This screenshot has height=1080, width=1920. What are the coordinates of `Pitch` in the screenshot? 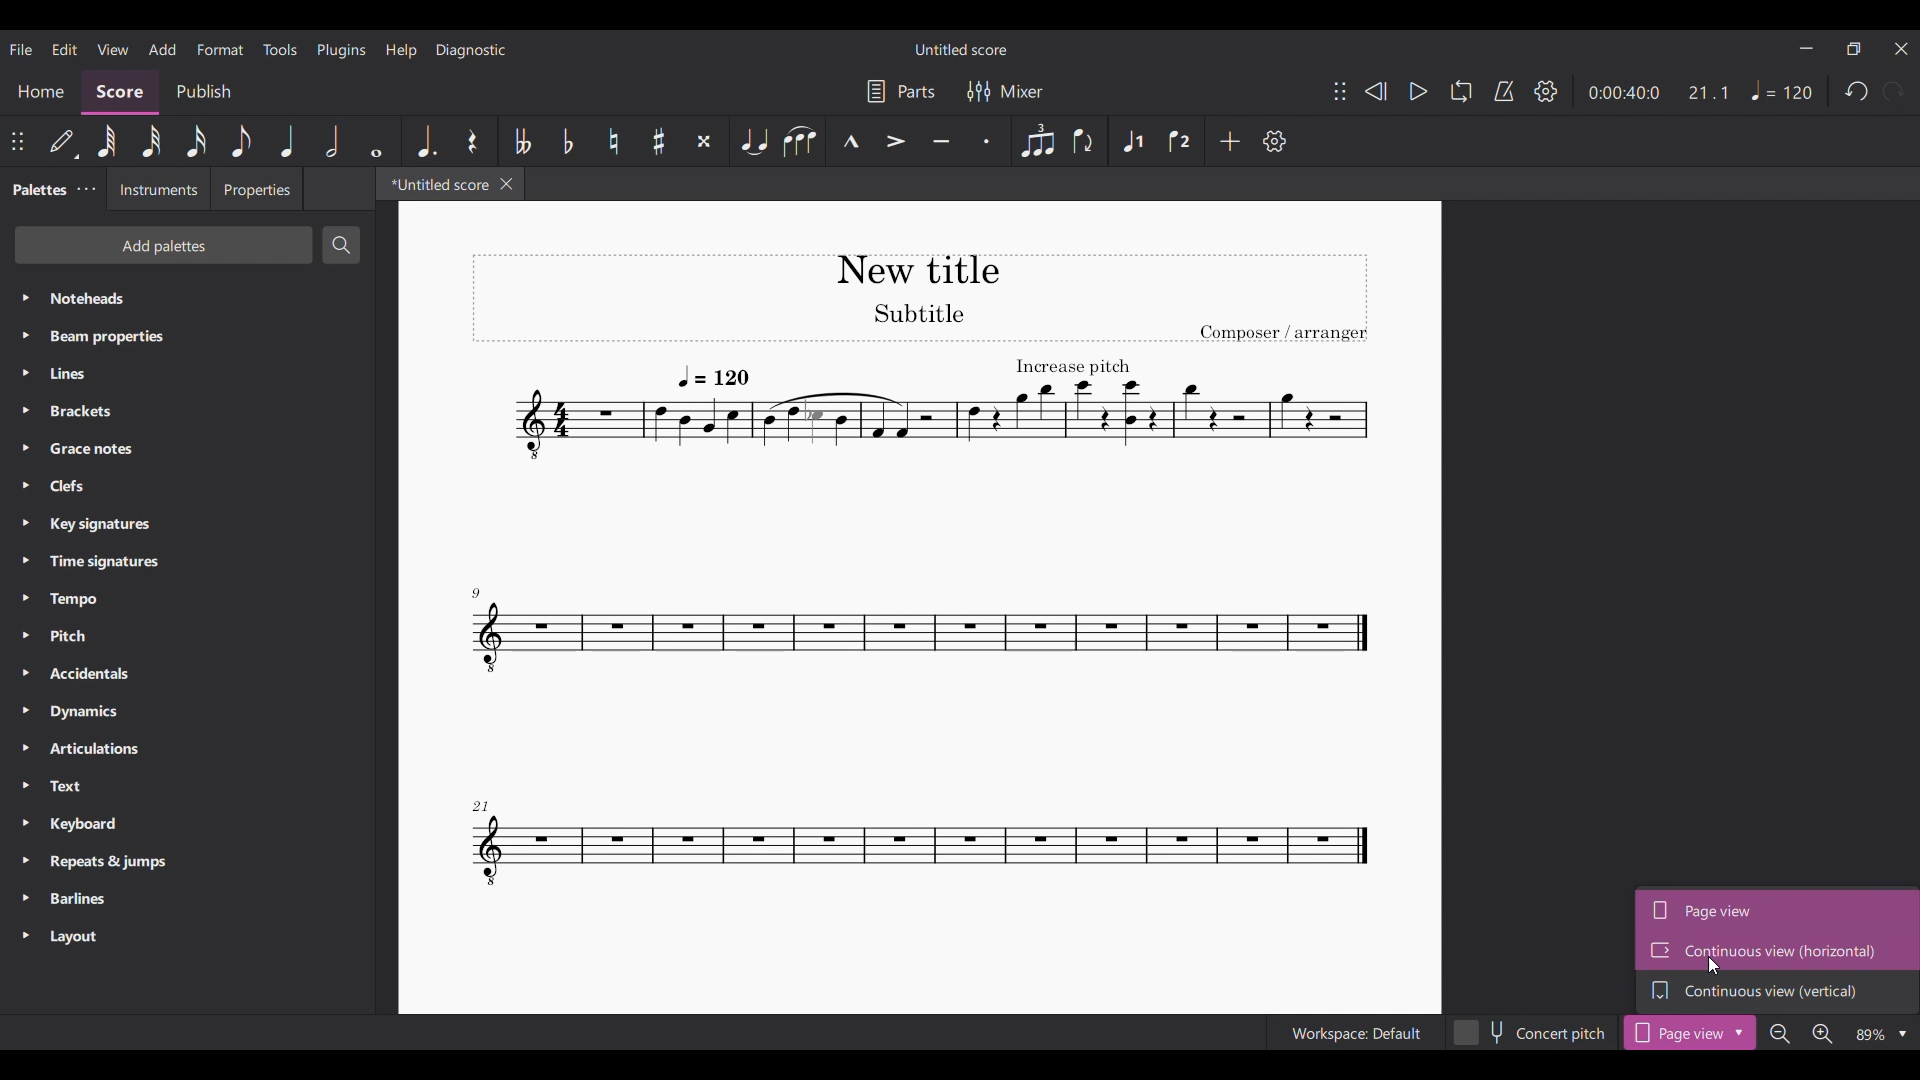 It's located at (187, 636).